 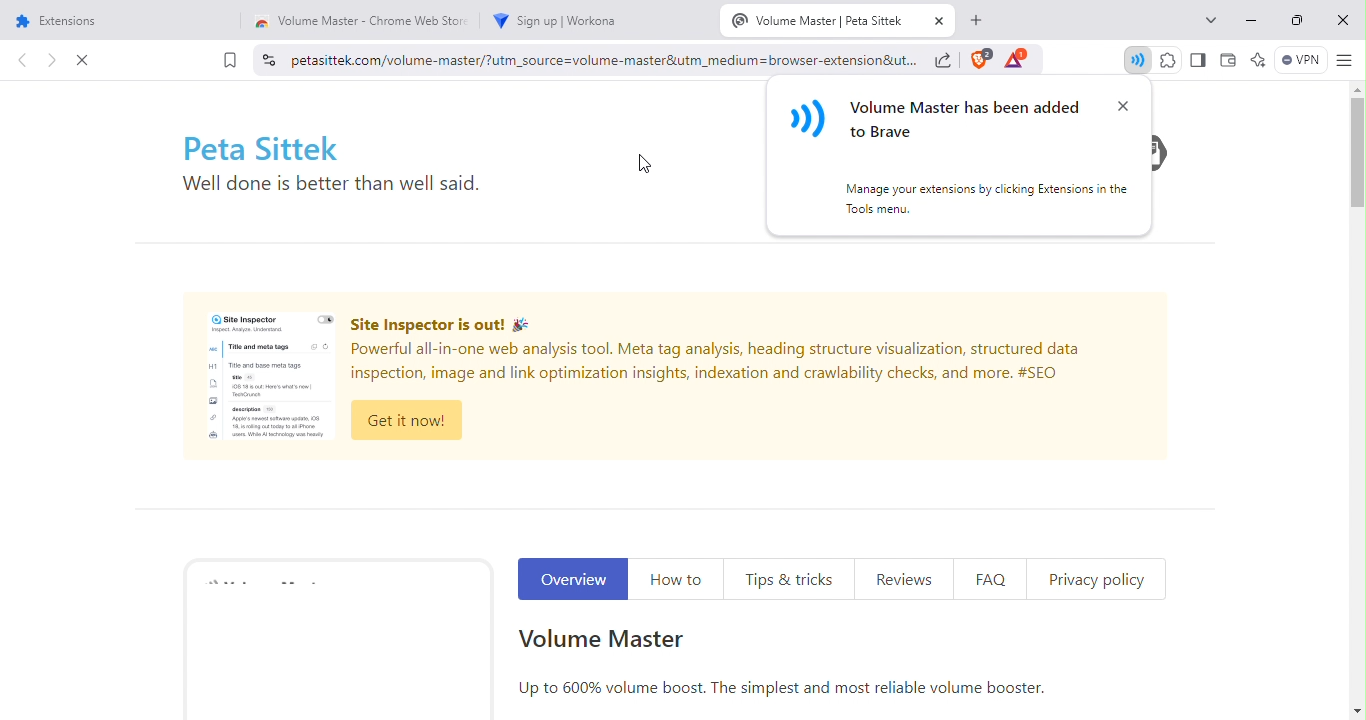 What do you see at coordinates (1135, 60) in the screenshot?
I see `Extension added` at bounding box center [1135, 60].